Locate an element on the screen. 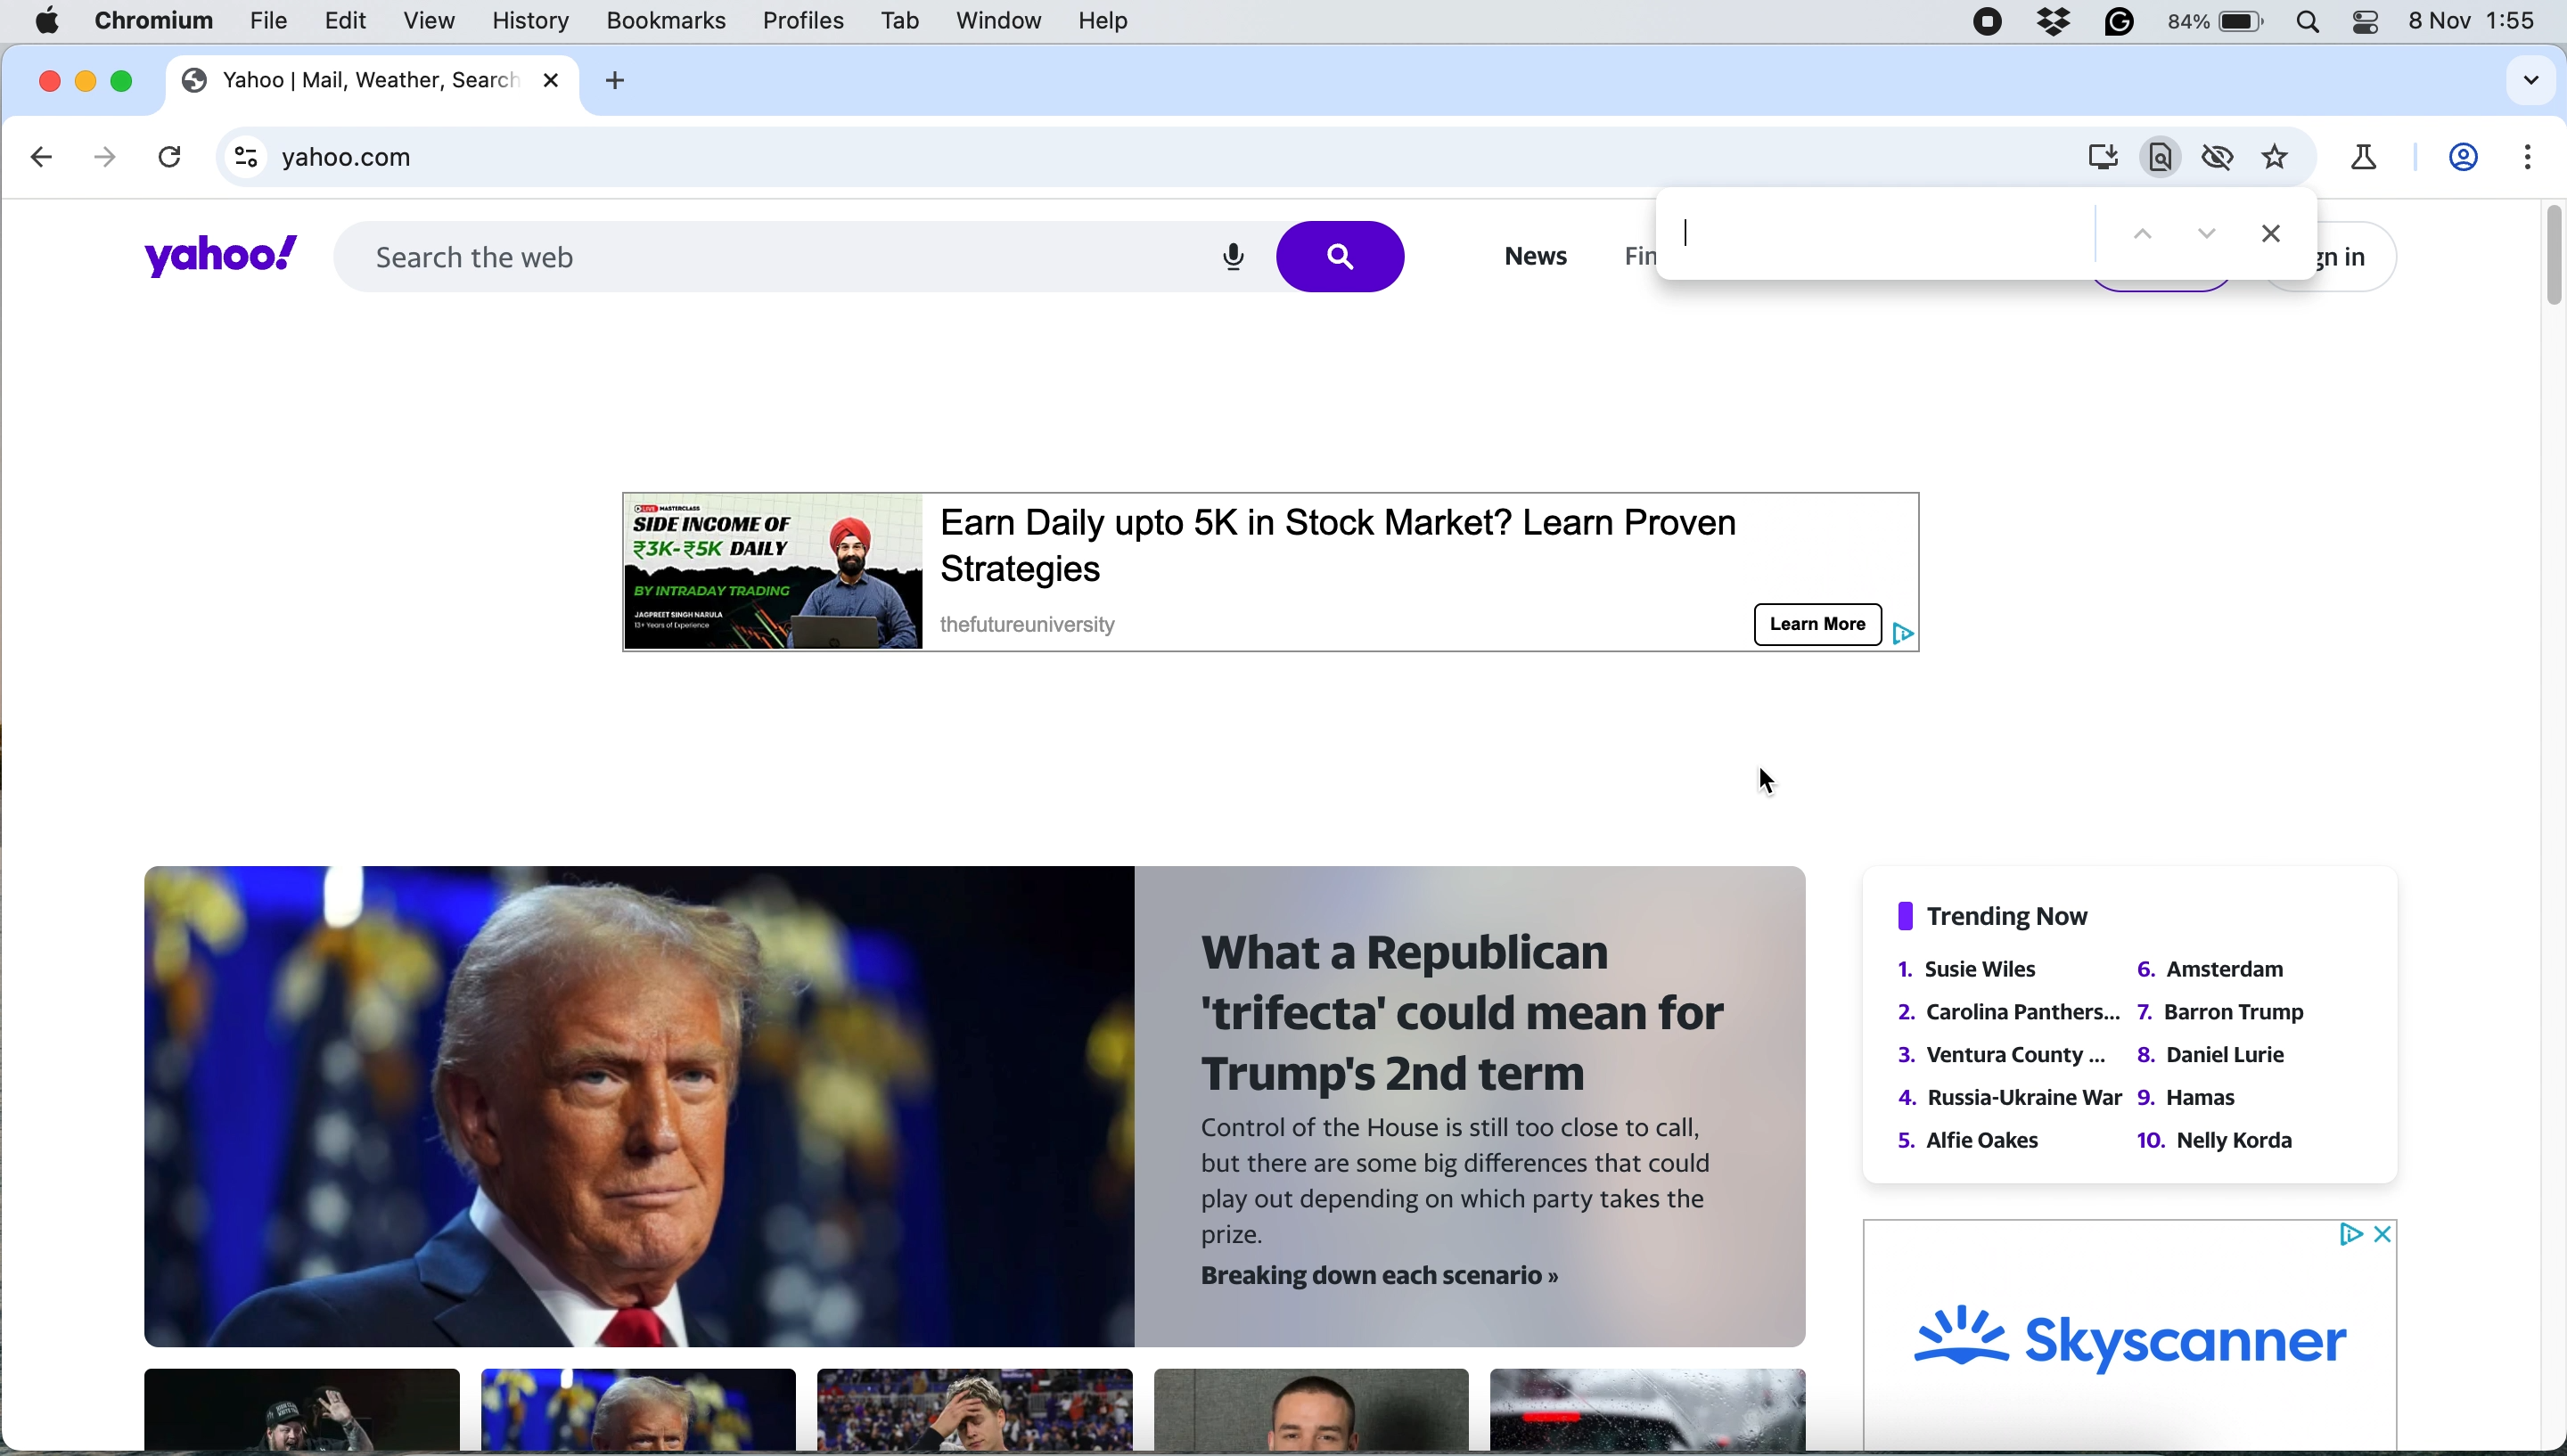  close find bar is located at coordinates (2265, 236).